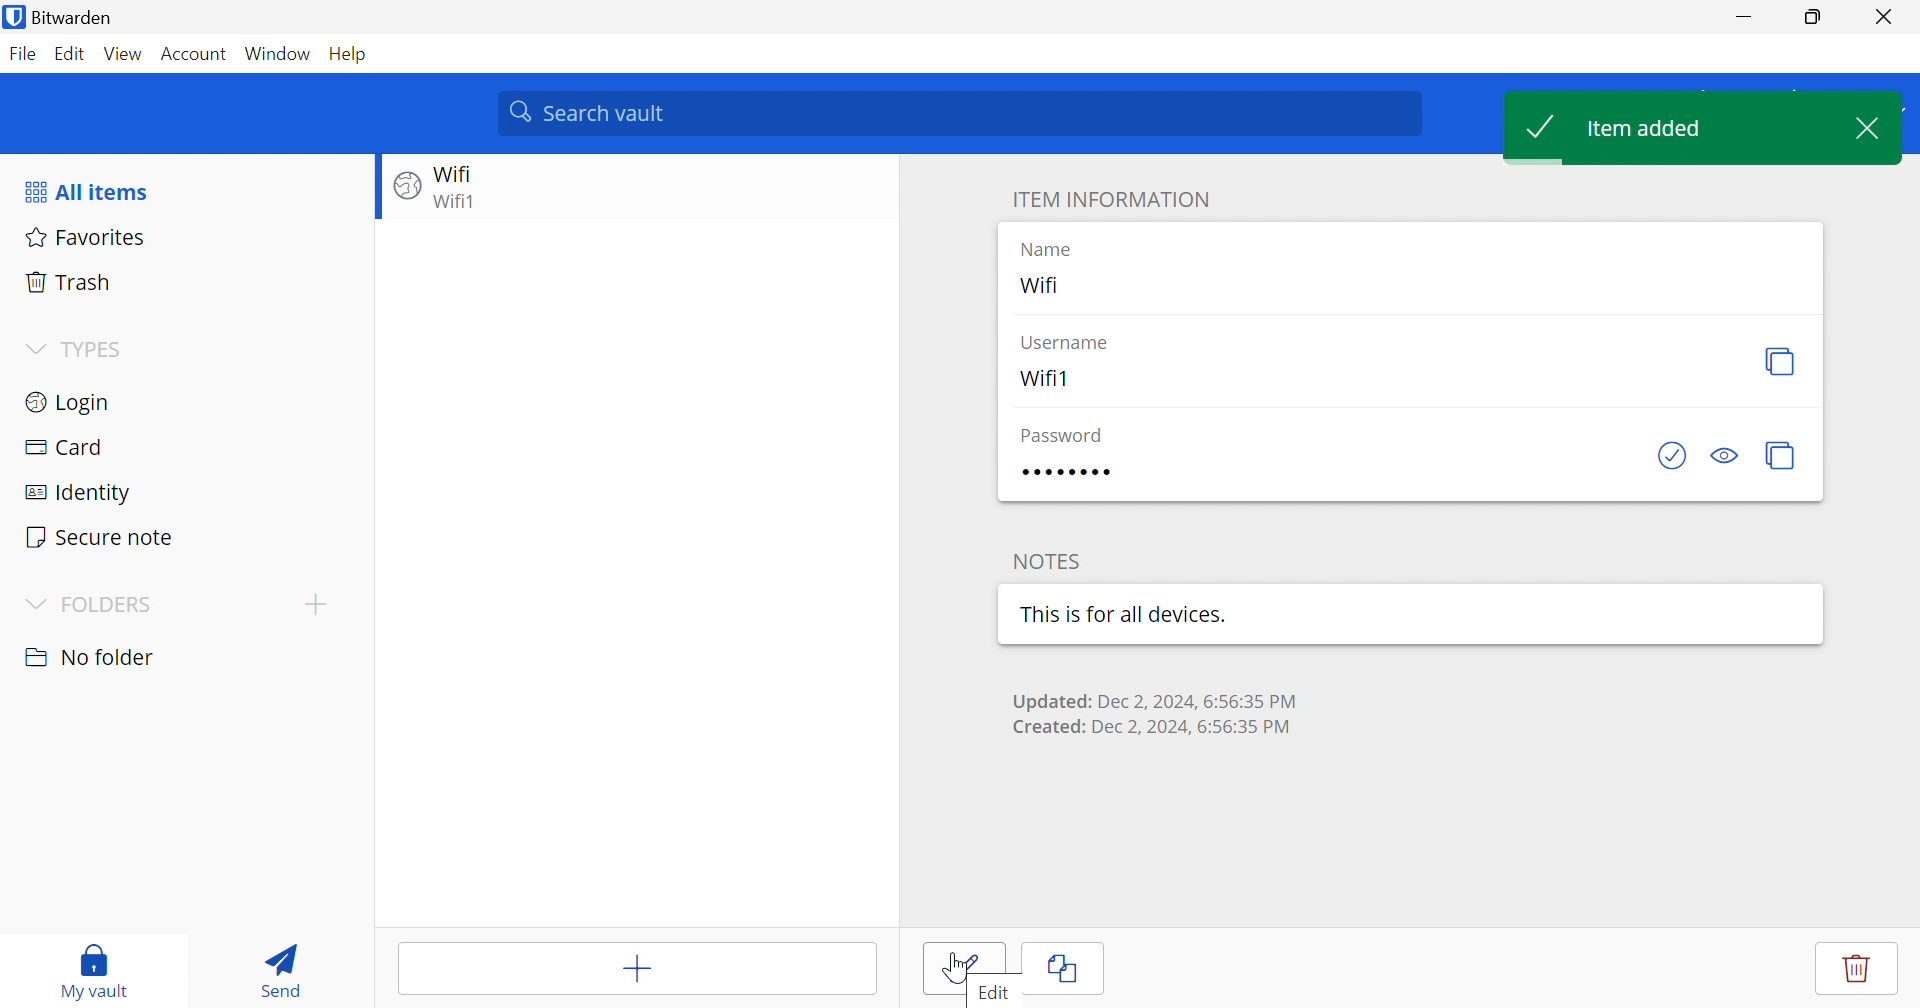 The image size is (1920, 1008). Describe the element at coordinates (63, 447) in the screenshot. I see `Card` at that location.